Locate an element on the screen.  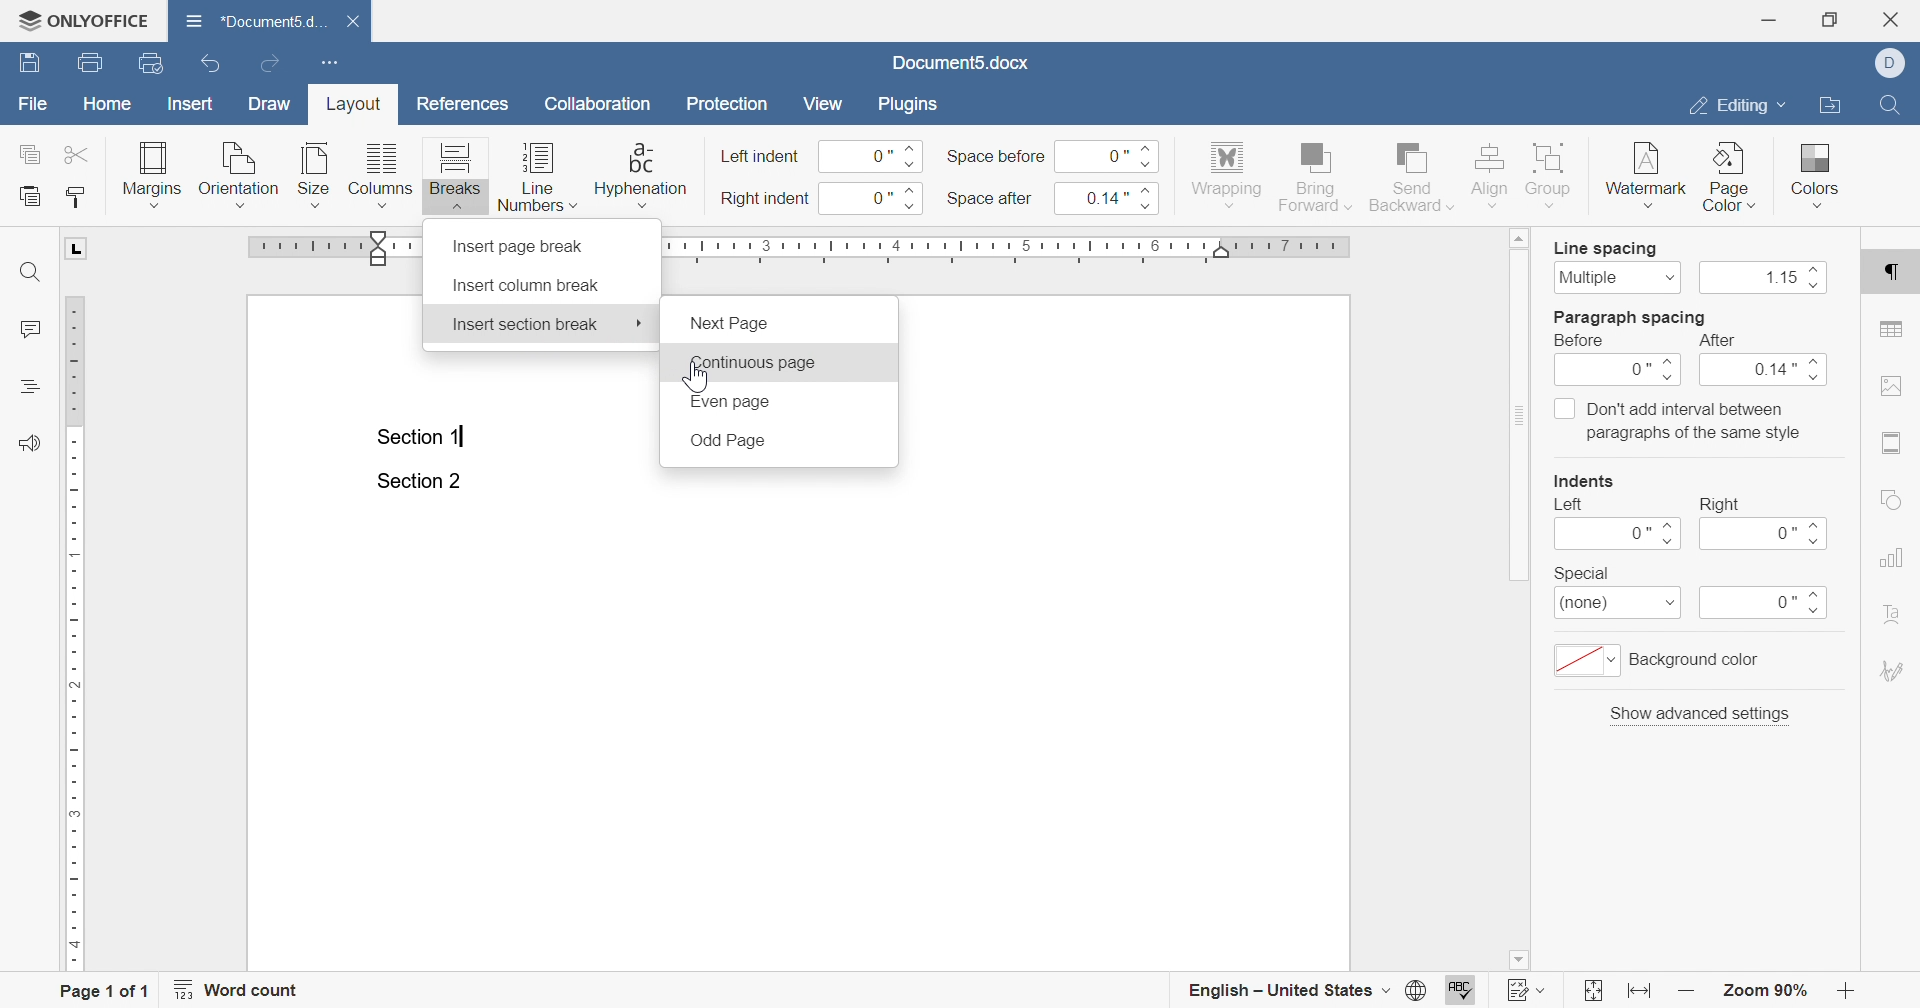
next page is located at coordinates (731, 324).